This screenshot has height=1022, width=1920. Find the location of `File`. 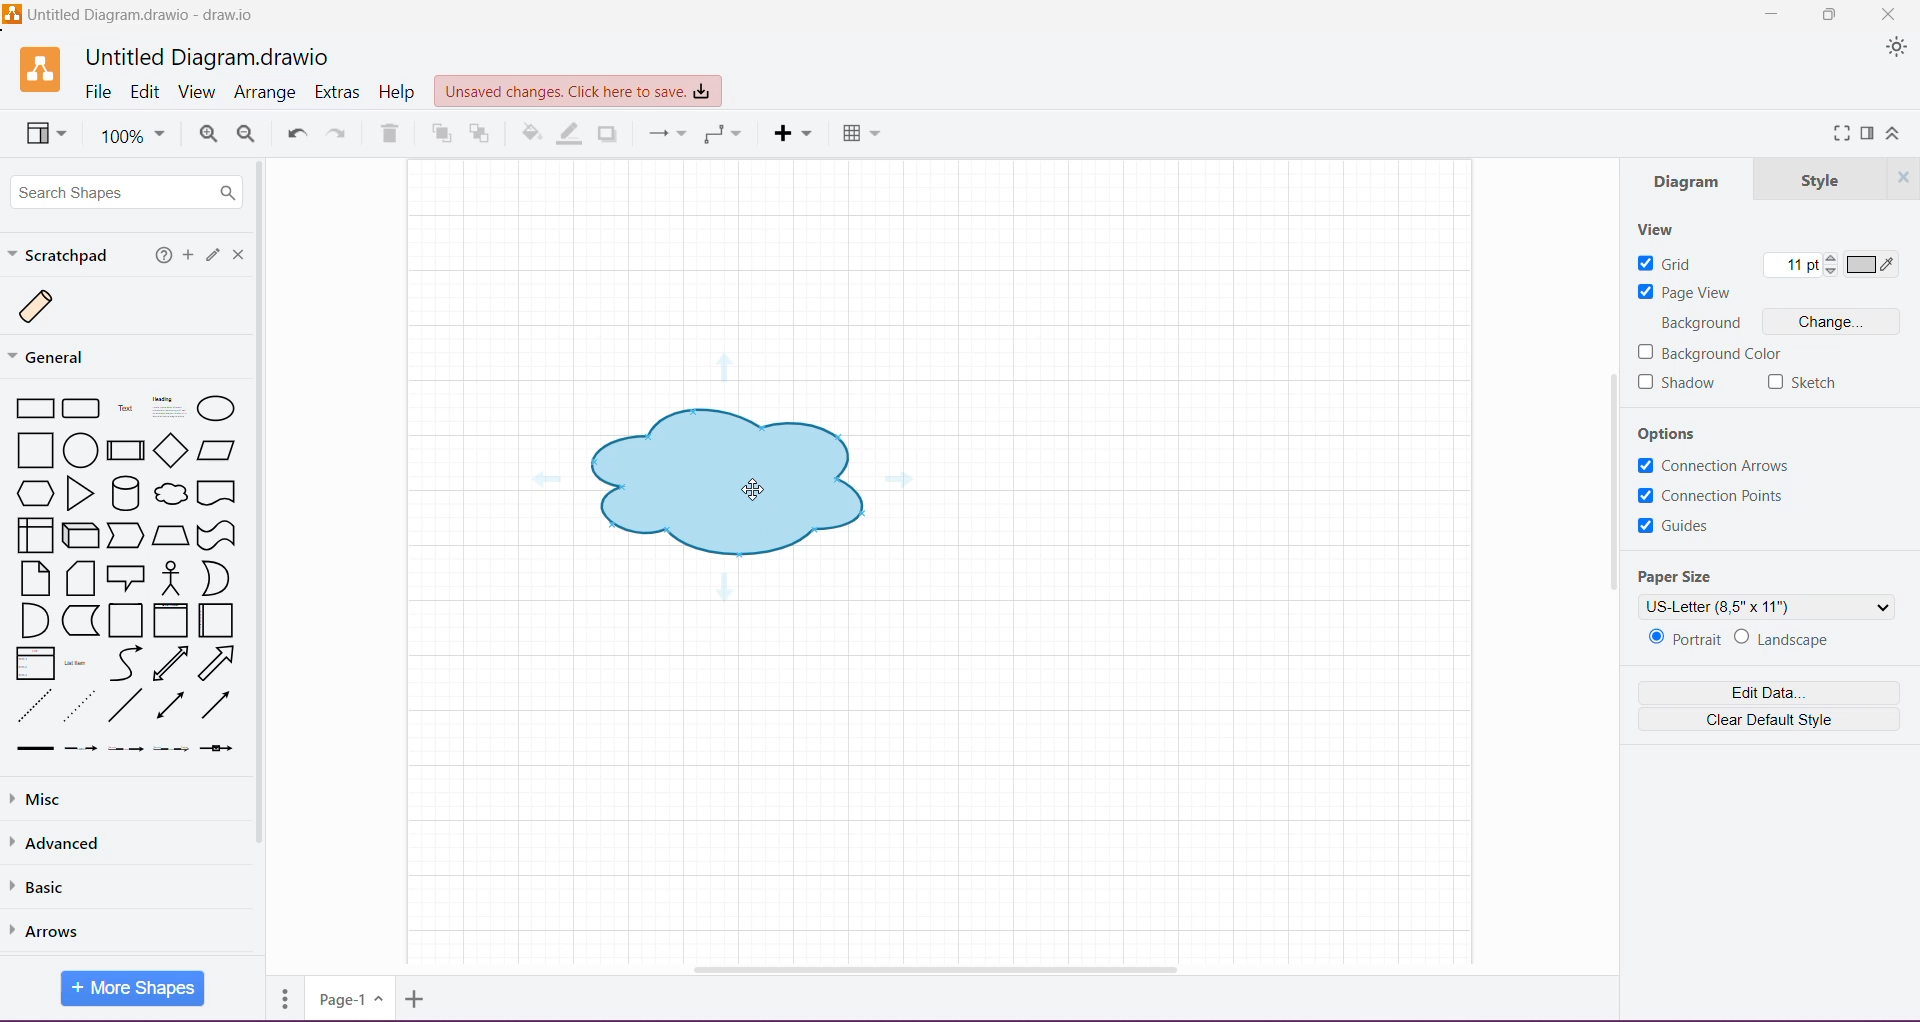

File is located at coordinates (97, 91).